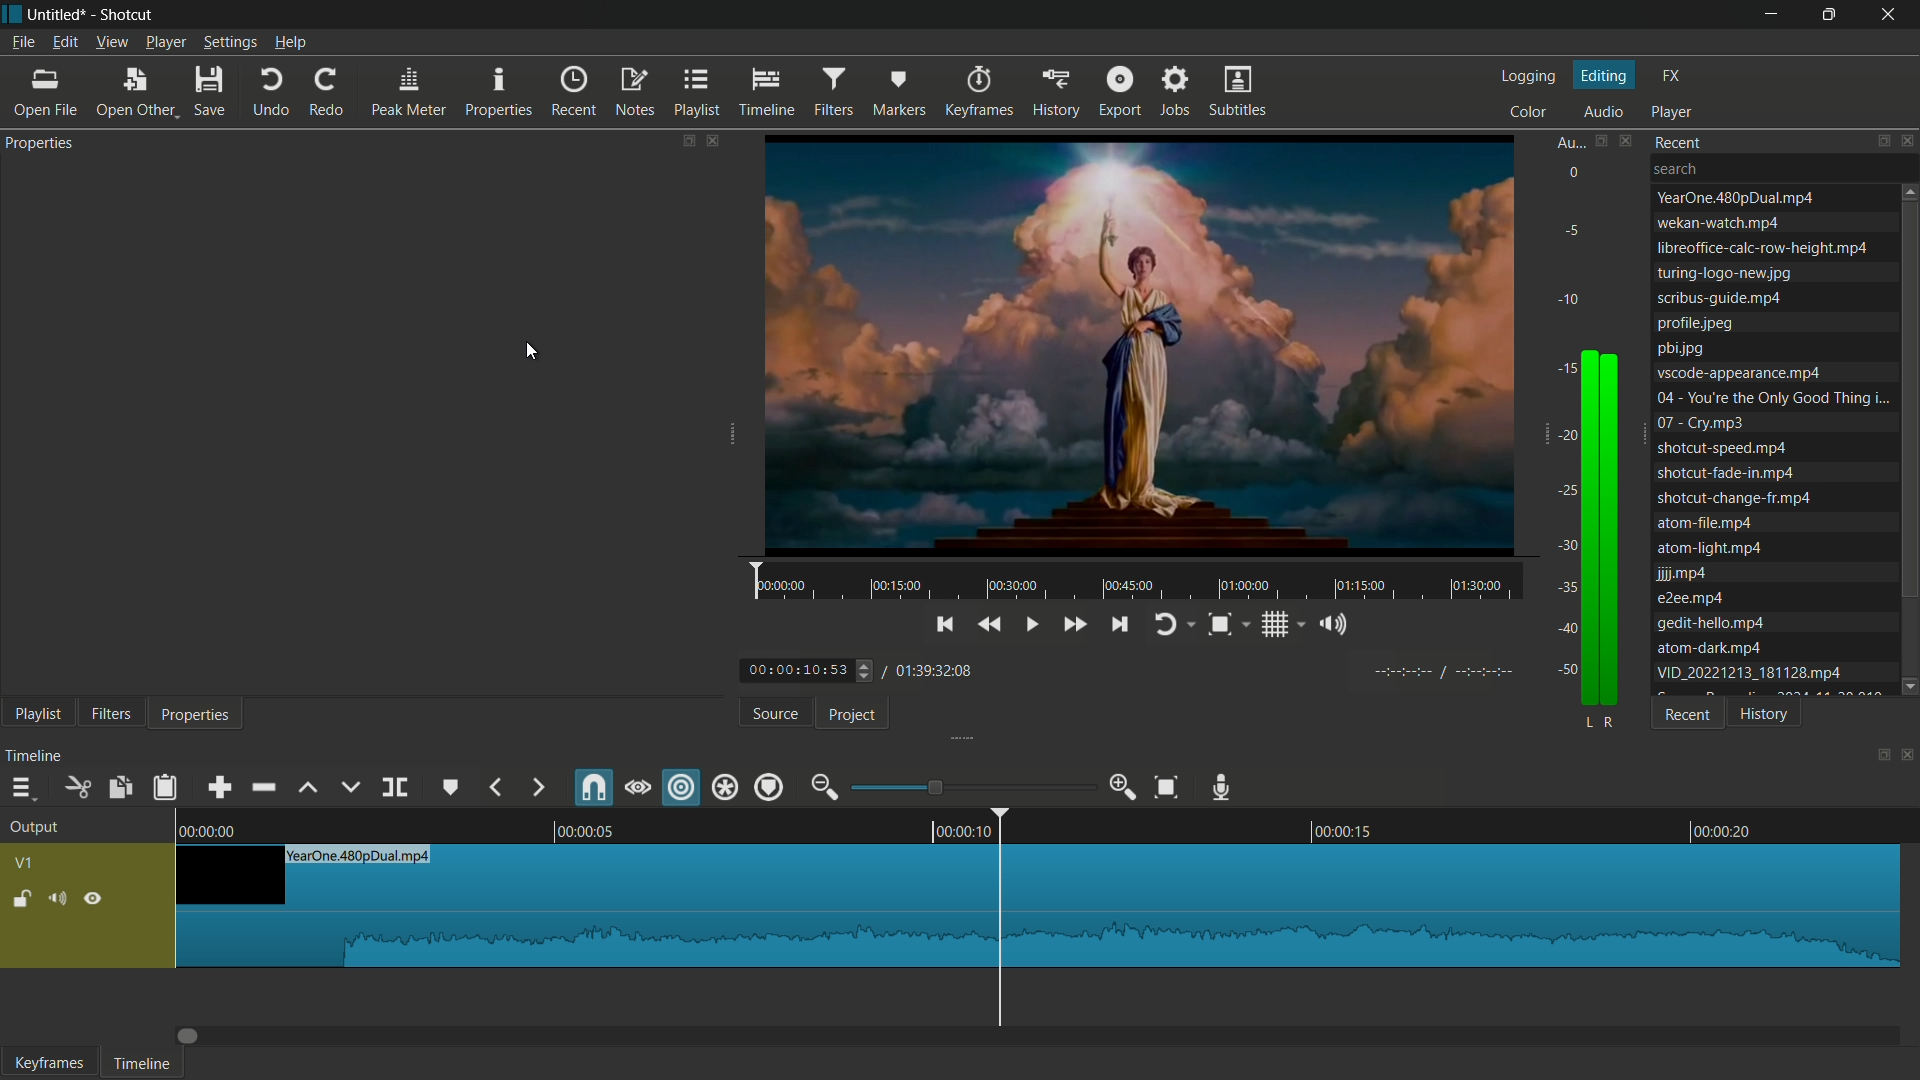  Describe the element at coordinates (634, 93) in the screenshot. I see `notes` at that location.